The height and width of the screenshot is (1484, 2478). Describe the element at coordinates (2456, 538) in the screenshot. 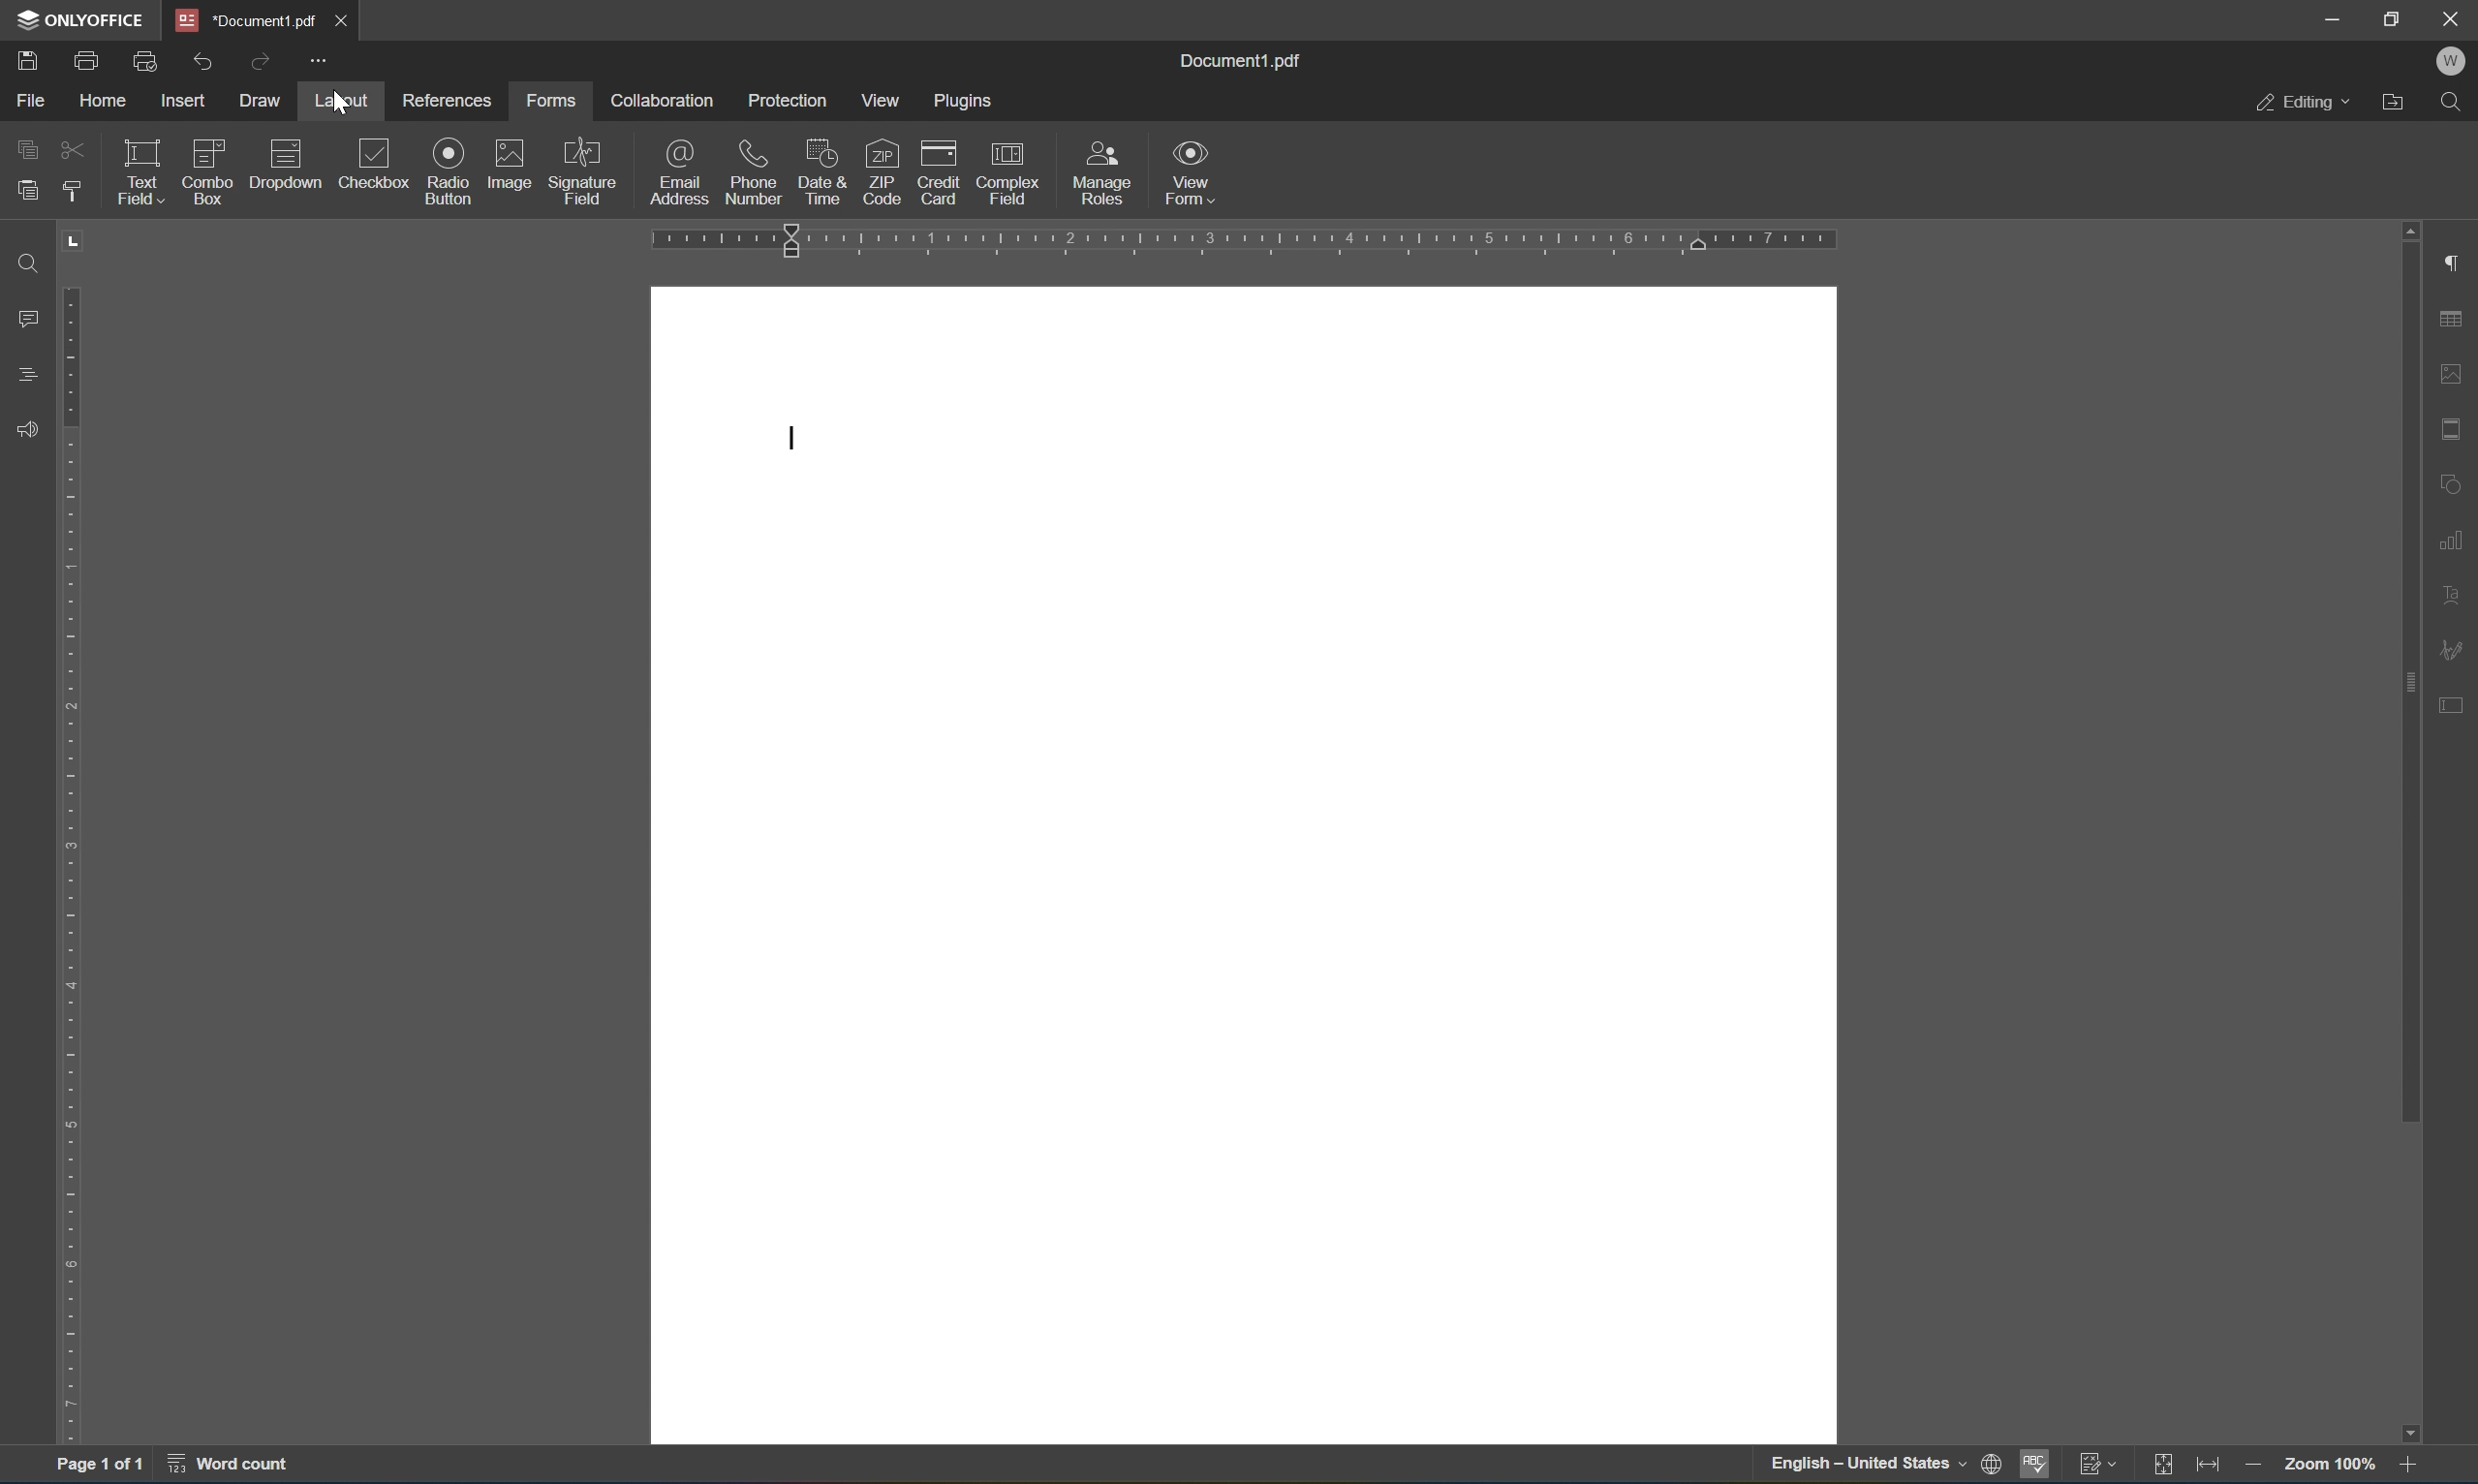

I see `chart settings` at that location.